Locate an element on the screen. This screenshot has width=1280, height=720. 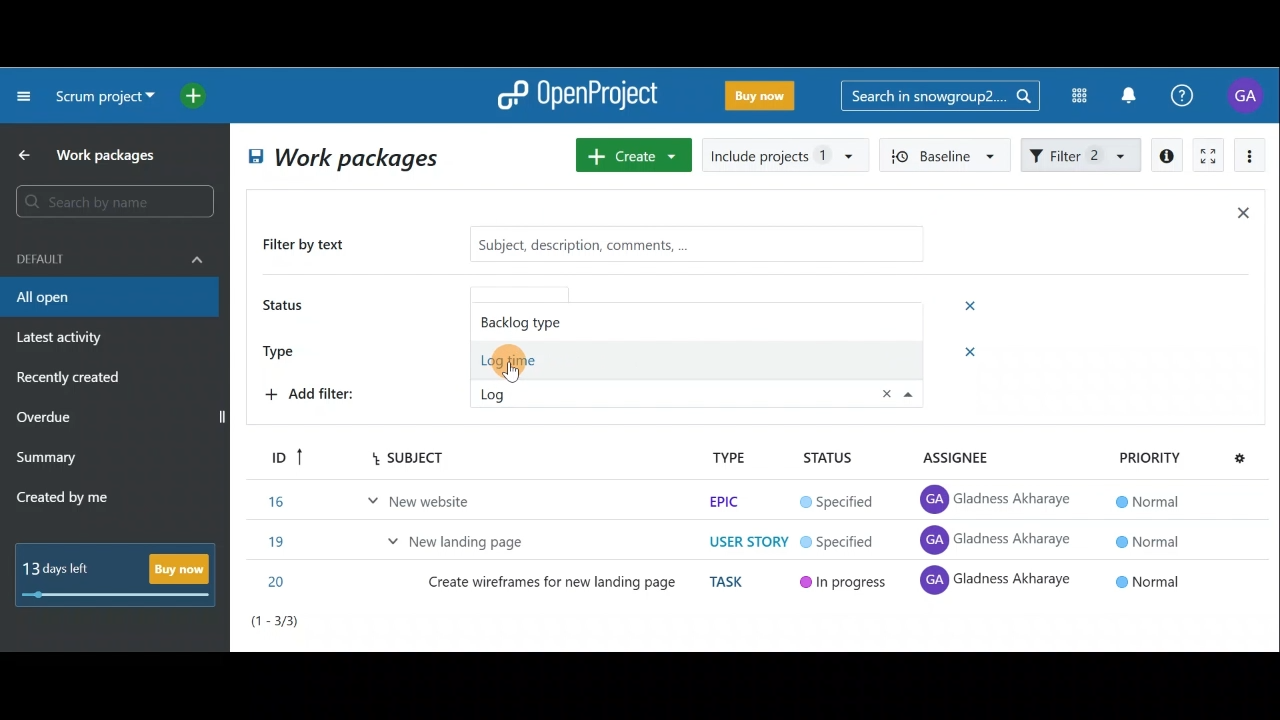
mouse pointer is located at coordinates (510, 366).